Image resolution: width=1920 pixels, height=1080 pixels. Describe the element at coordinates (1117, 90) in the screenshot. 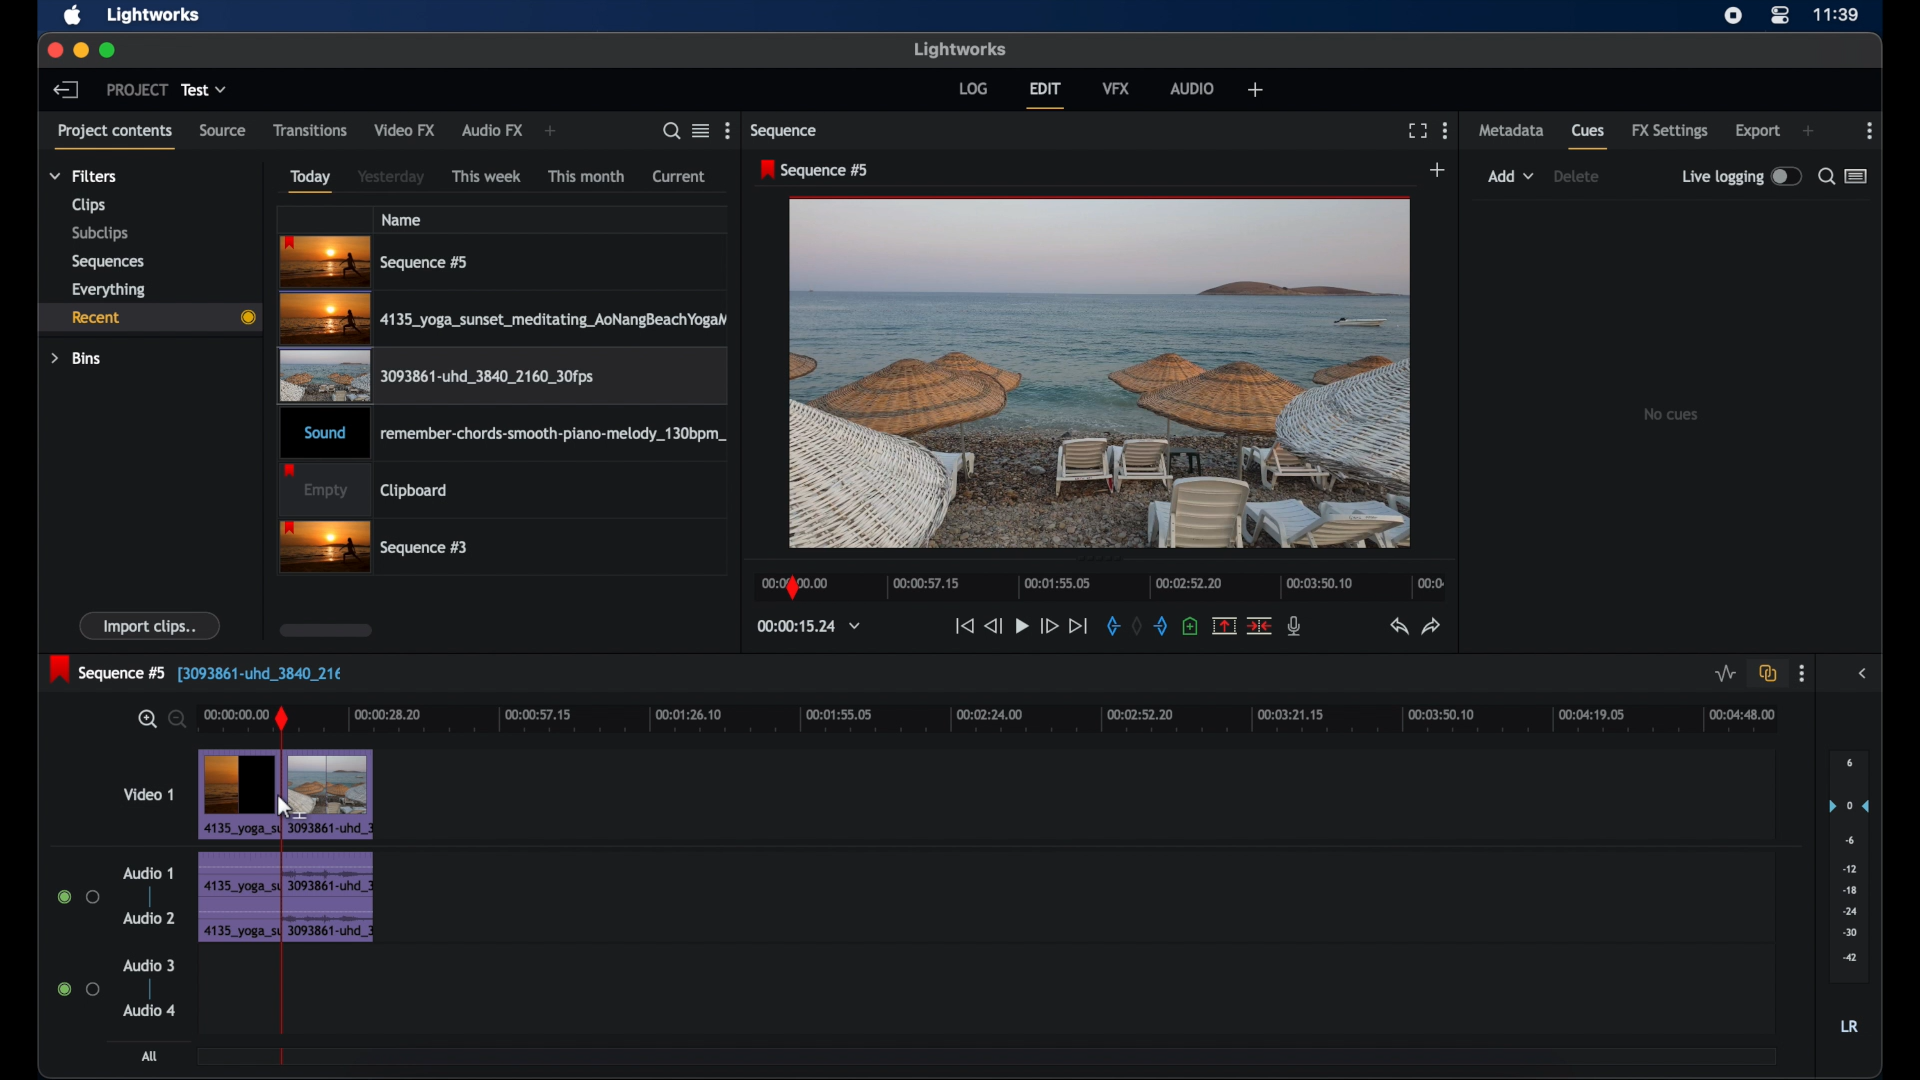

I see `vfx` at that location.